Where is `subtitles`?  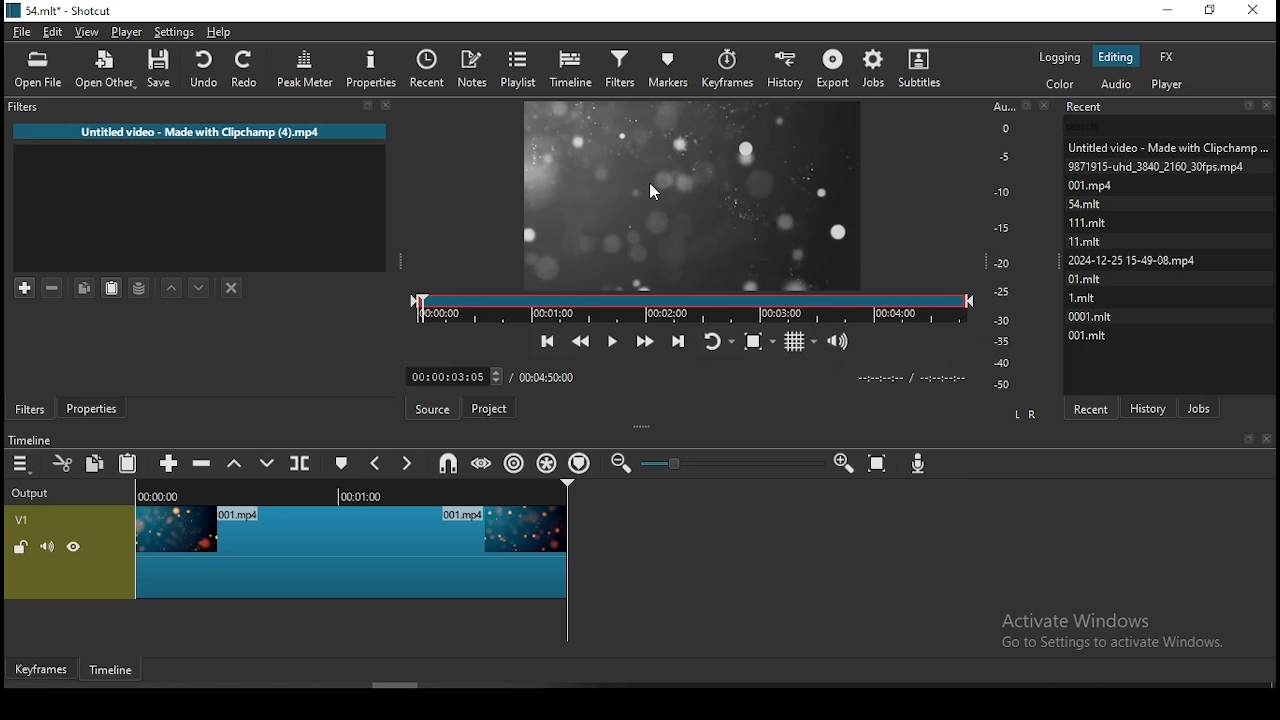 subtitles is located at coordinates (922, 66).